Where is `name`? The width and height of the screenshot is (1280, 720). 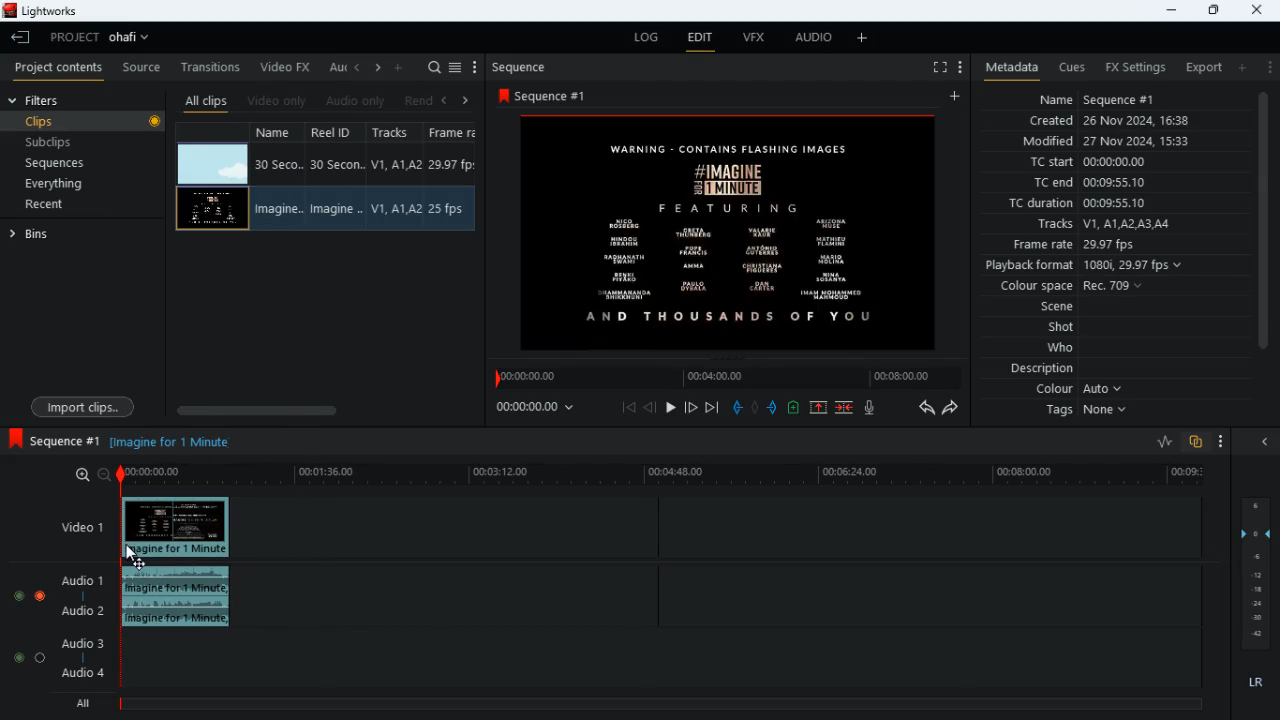
name is located at coordinates (1120, 100).